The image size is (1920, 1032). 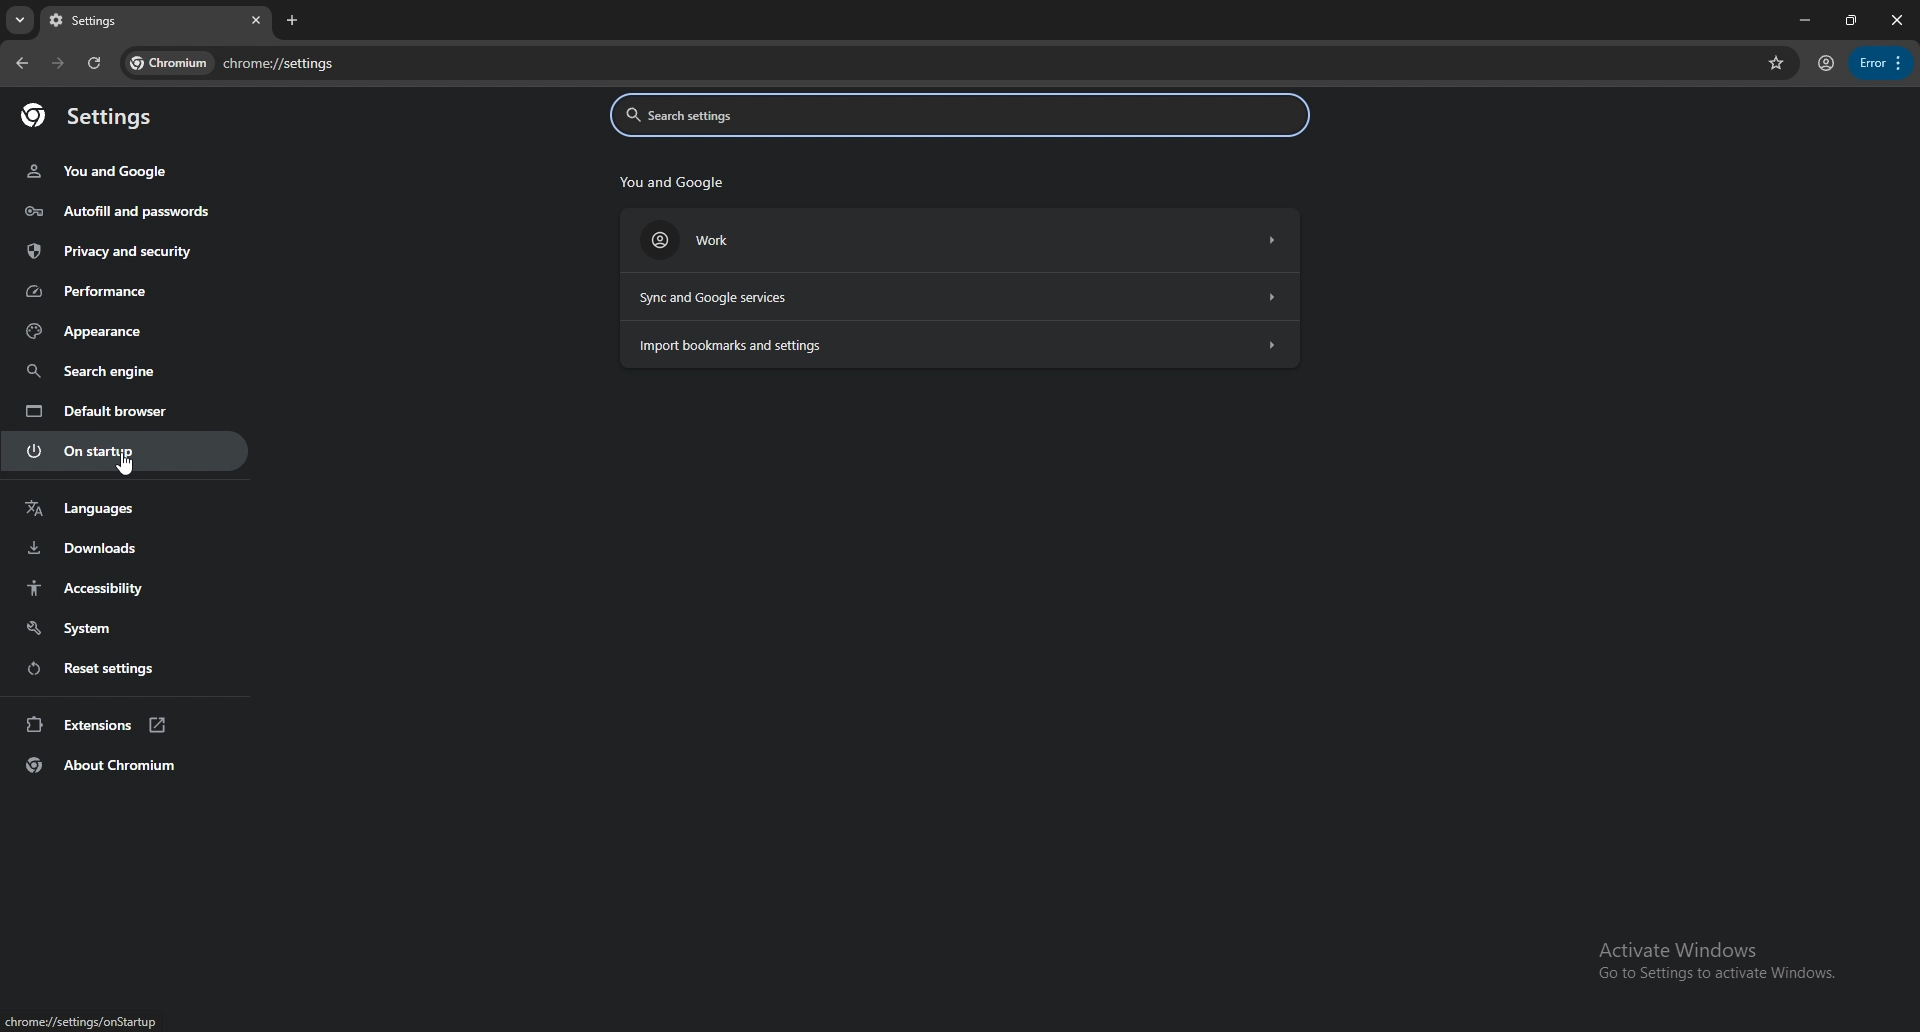 I want to click on you and google, so click(x=103, y=171).